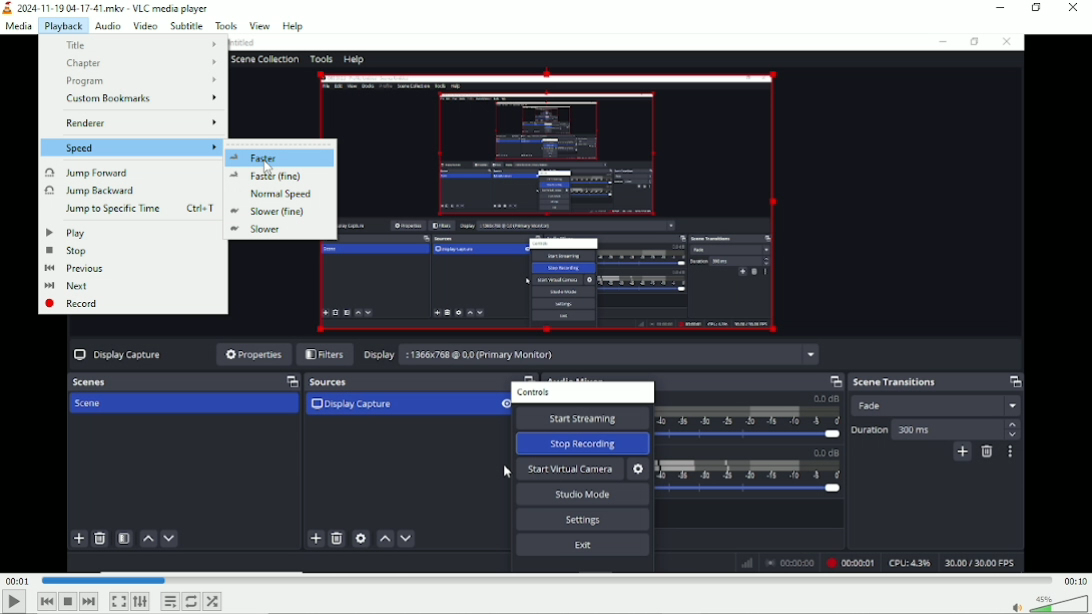 This screenshot has height=614, width=1092. What do you see at coordinates (544, 581) in the screenshot?
I see `Play duration` at bounding box center [544, 581].